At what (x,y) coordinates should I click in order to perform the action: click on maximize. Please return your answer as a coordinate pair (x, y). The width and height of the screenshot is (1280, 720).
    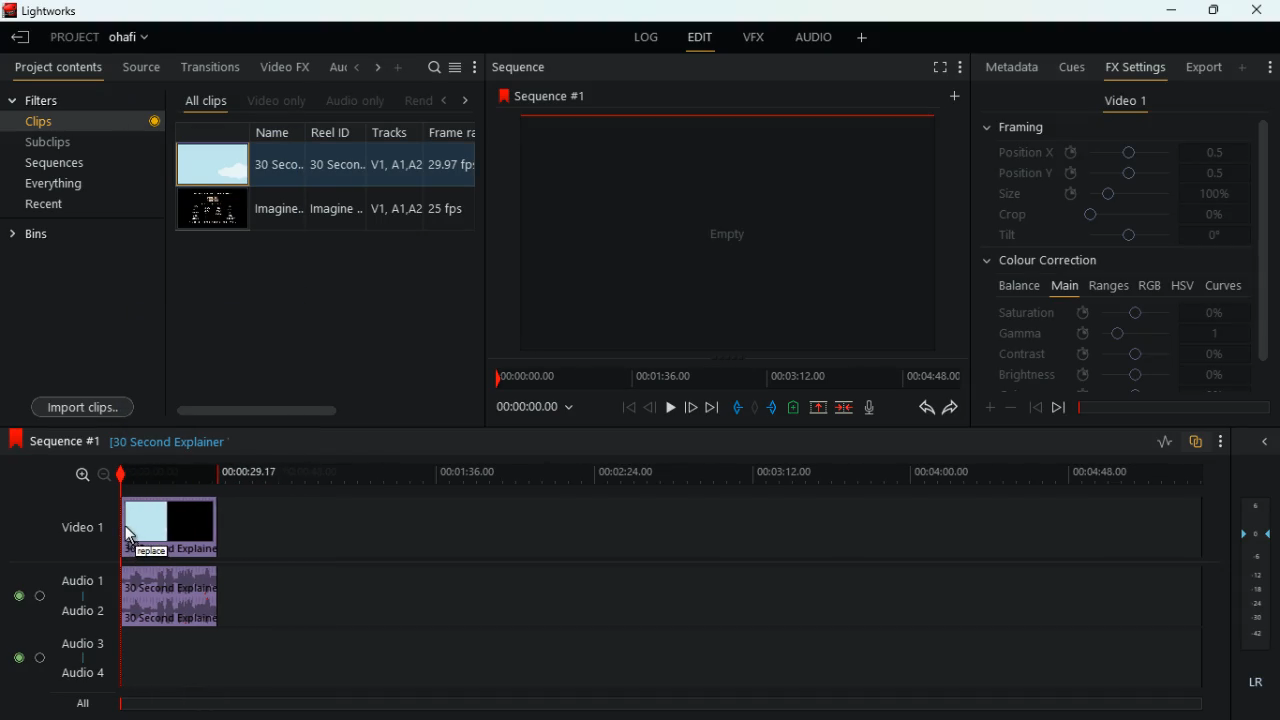
    Looking at the image, I should click on (1212, 10).